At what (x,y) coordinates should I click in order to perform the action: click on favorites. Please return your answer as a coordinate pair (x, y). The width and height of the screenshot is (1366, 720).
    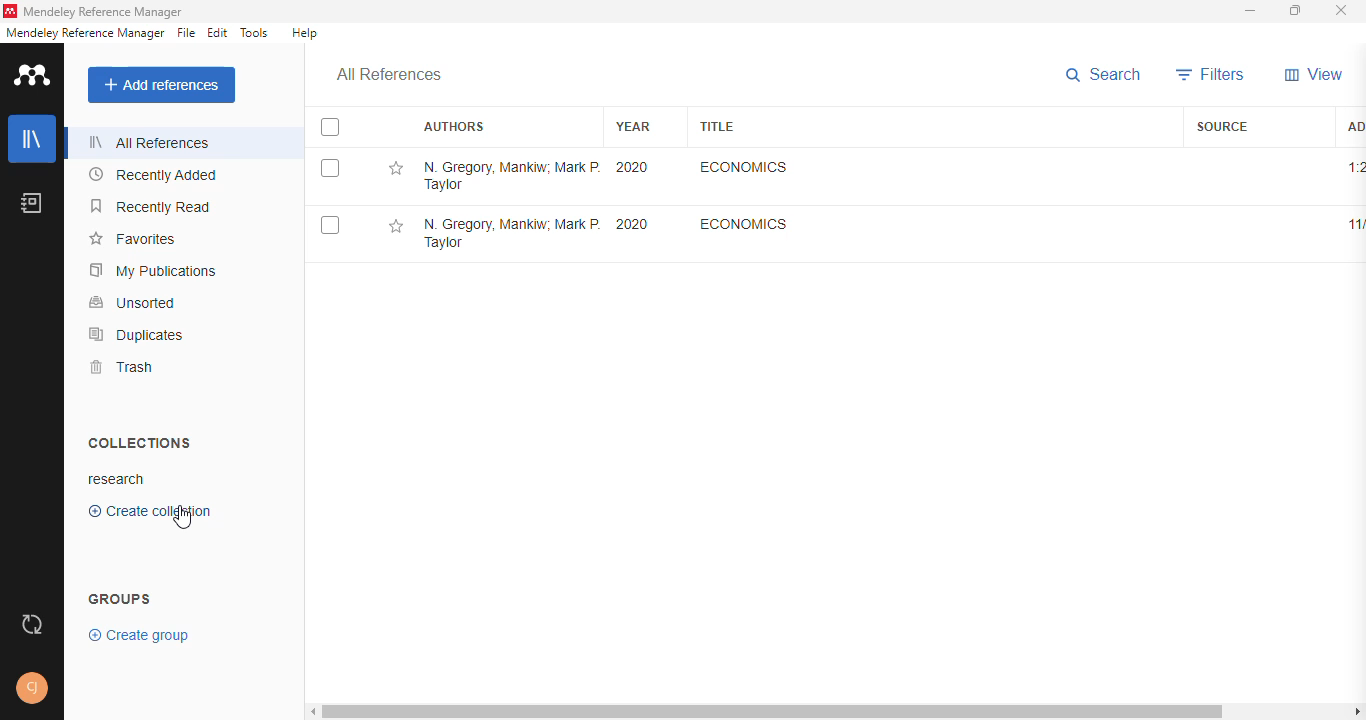
    Looking at the image, I should click on (131, 239).